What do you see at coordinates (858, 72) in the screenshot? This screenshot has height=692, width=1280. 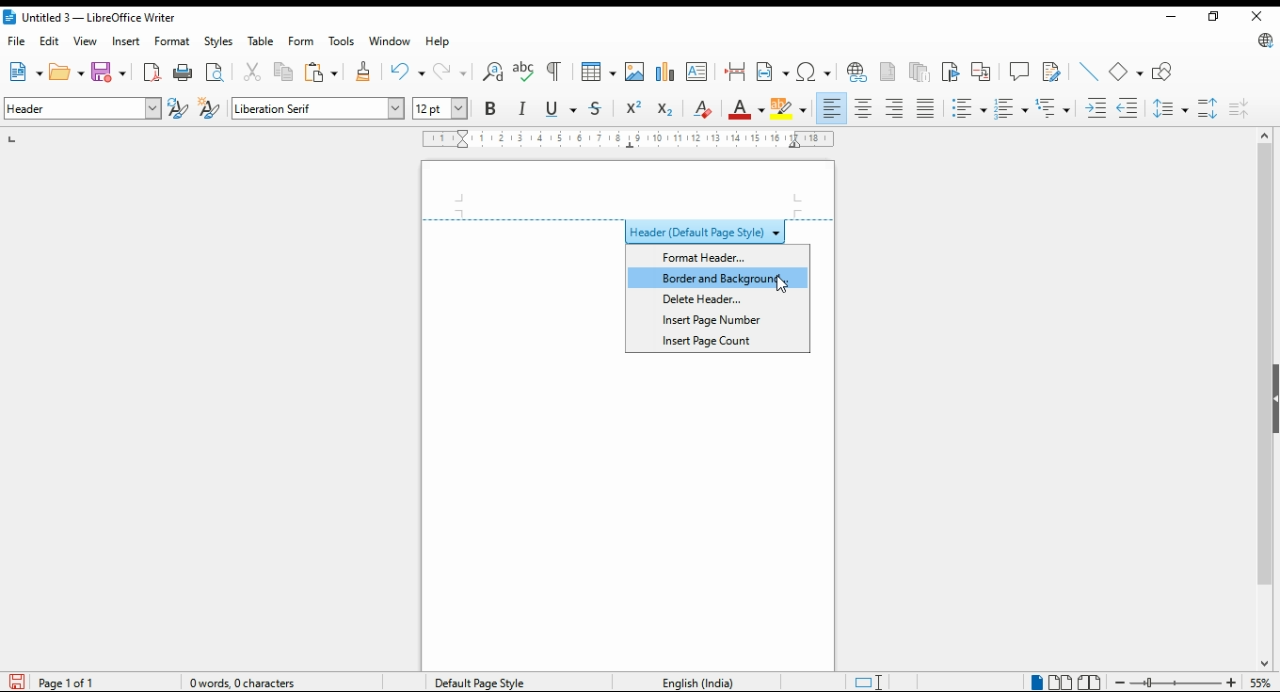 I see `insert hyperlink` at bounding box center [858, 72].